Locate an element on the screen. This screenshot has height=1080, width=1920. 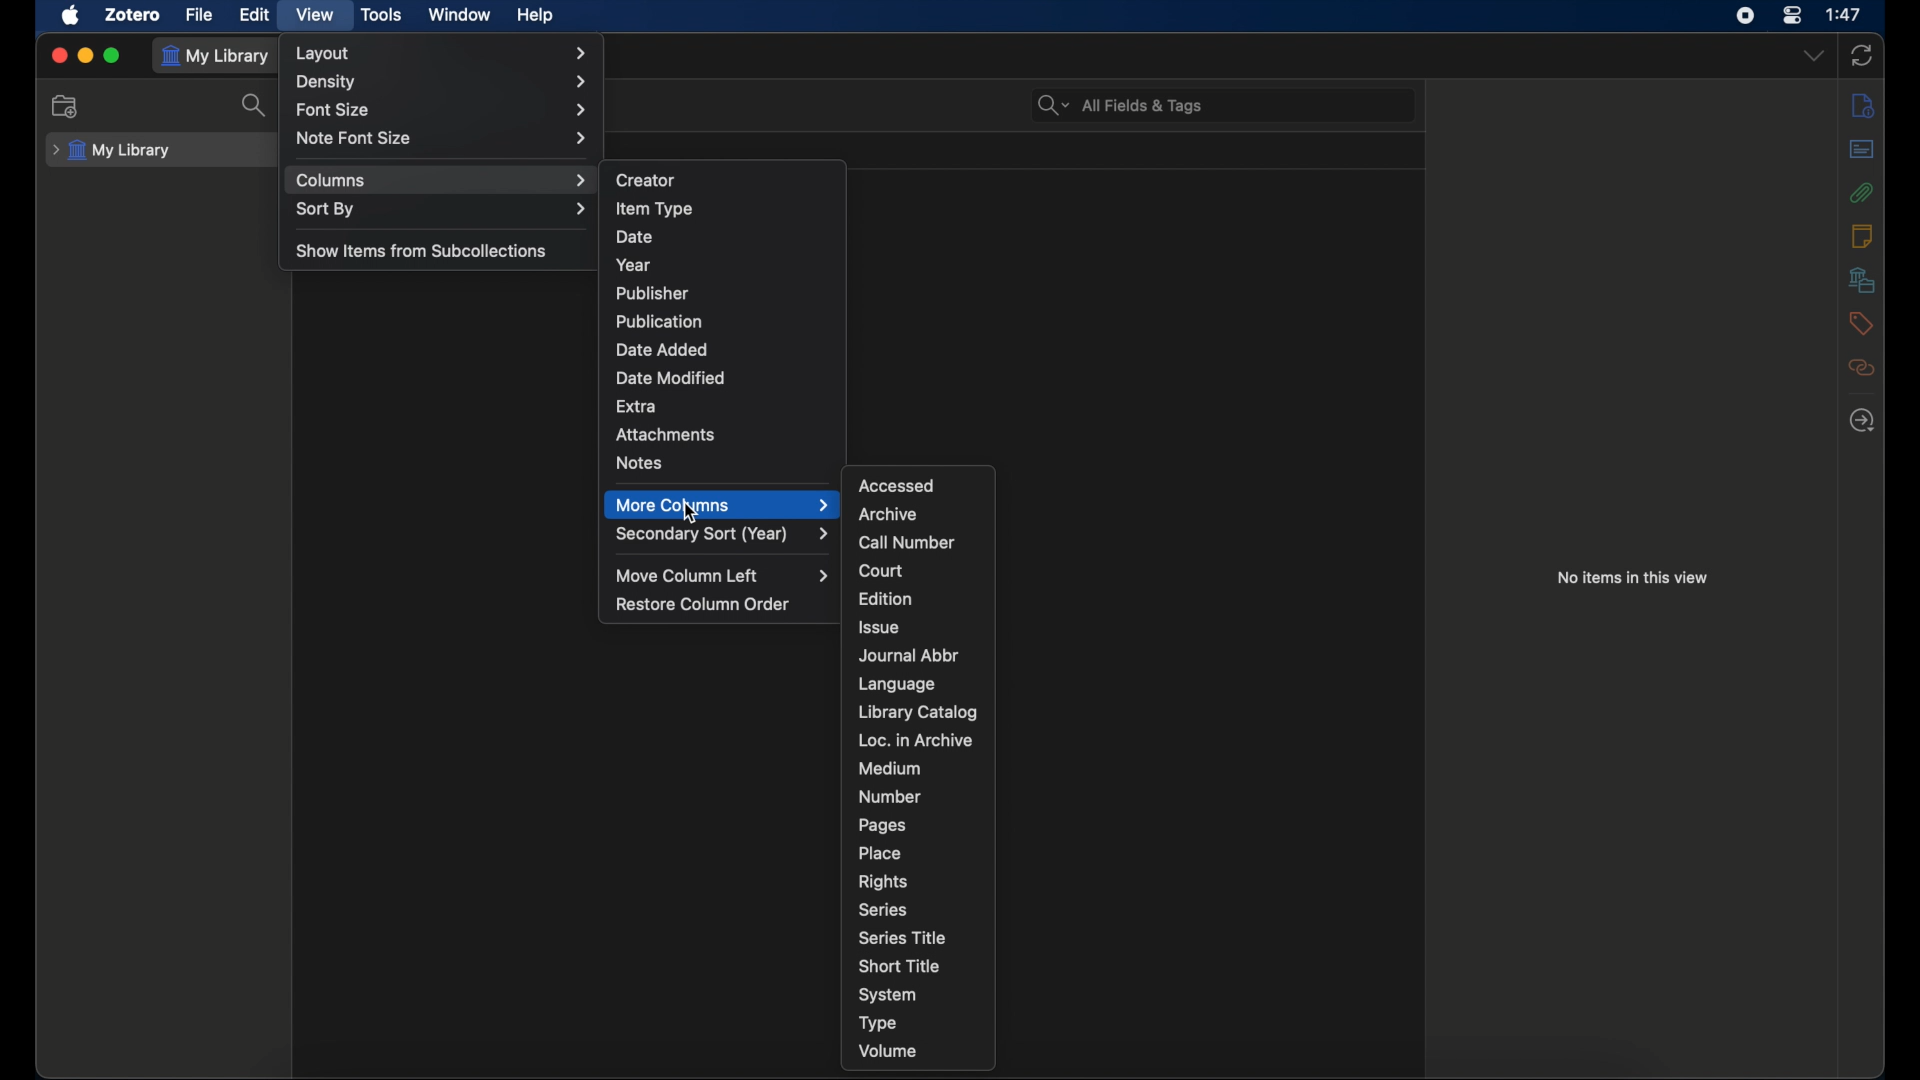
publisher is located at coordinates (650, 293).